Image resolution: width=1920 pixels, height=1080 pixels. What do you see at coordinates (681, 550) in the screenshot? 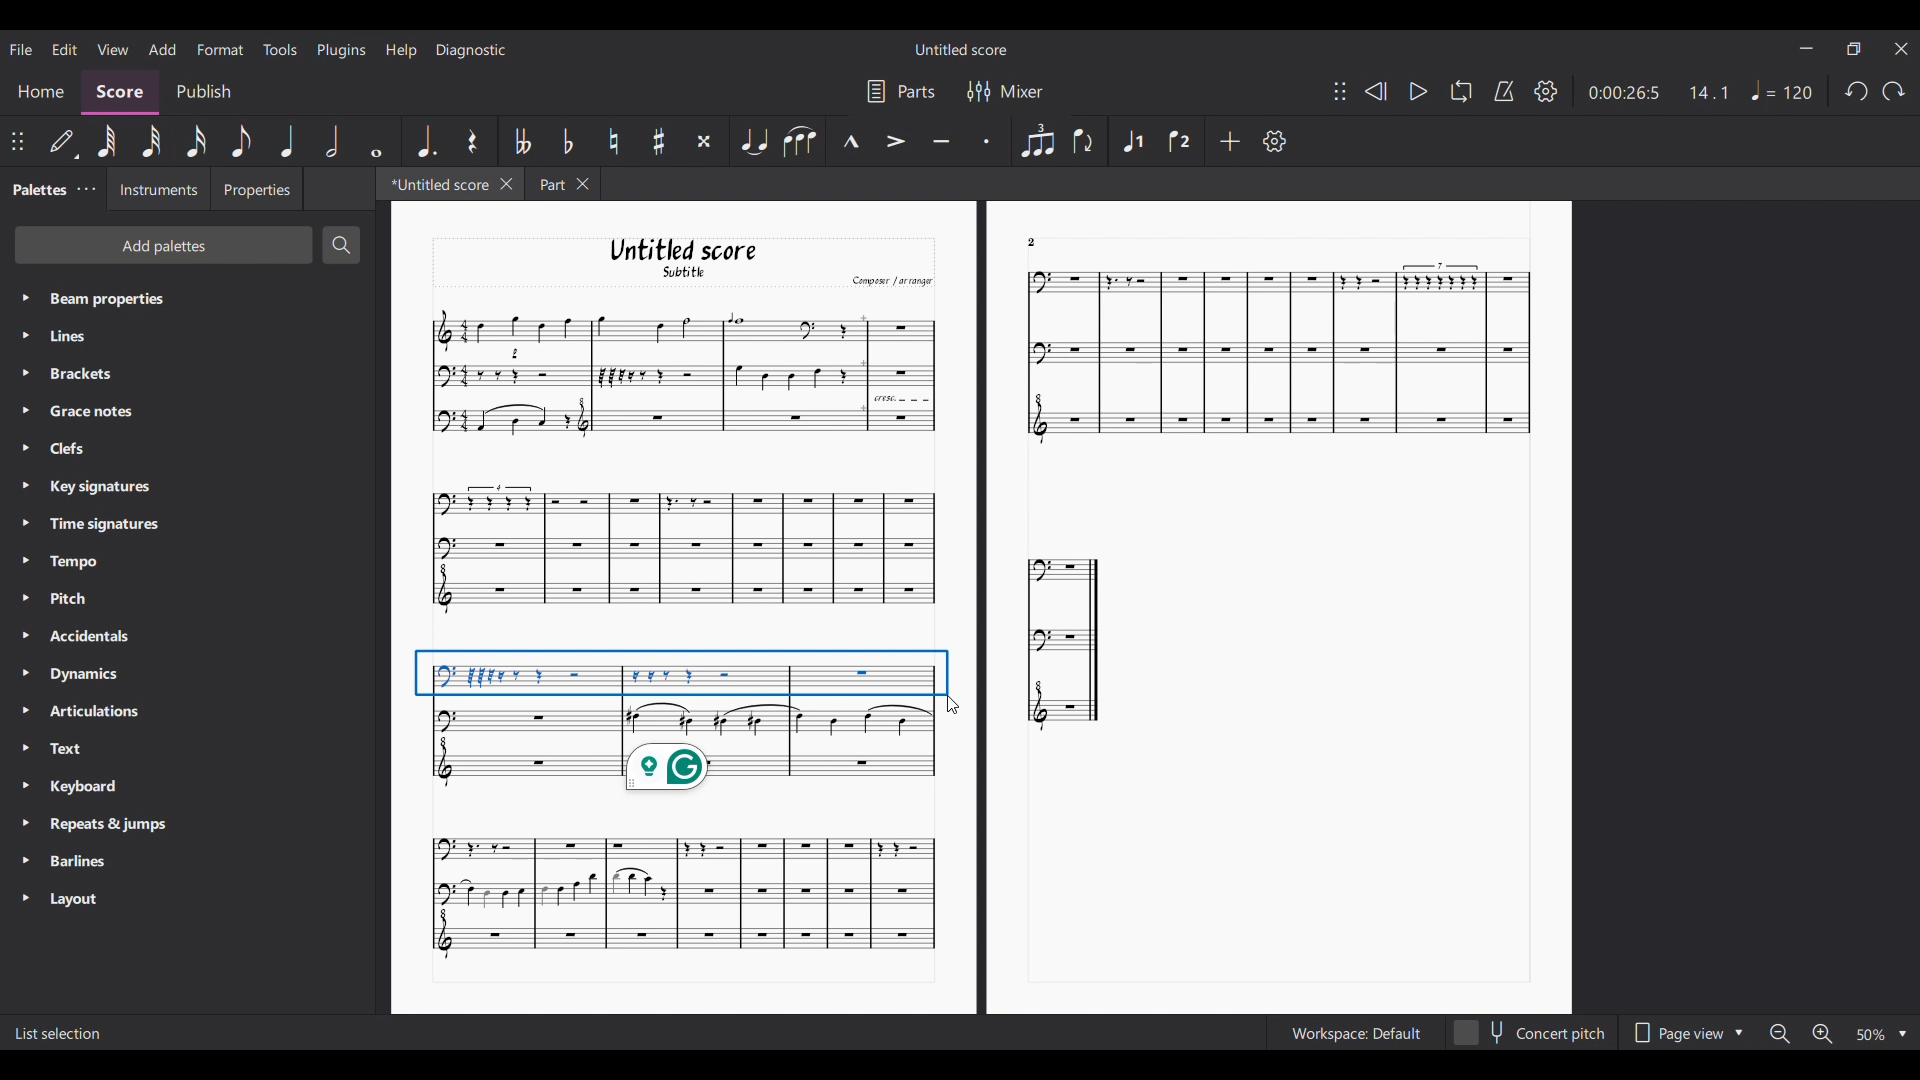
I see `Graph` at bounding box center [681, 550].